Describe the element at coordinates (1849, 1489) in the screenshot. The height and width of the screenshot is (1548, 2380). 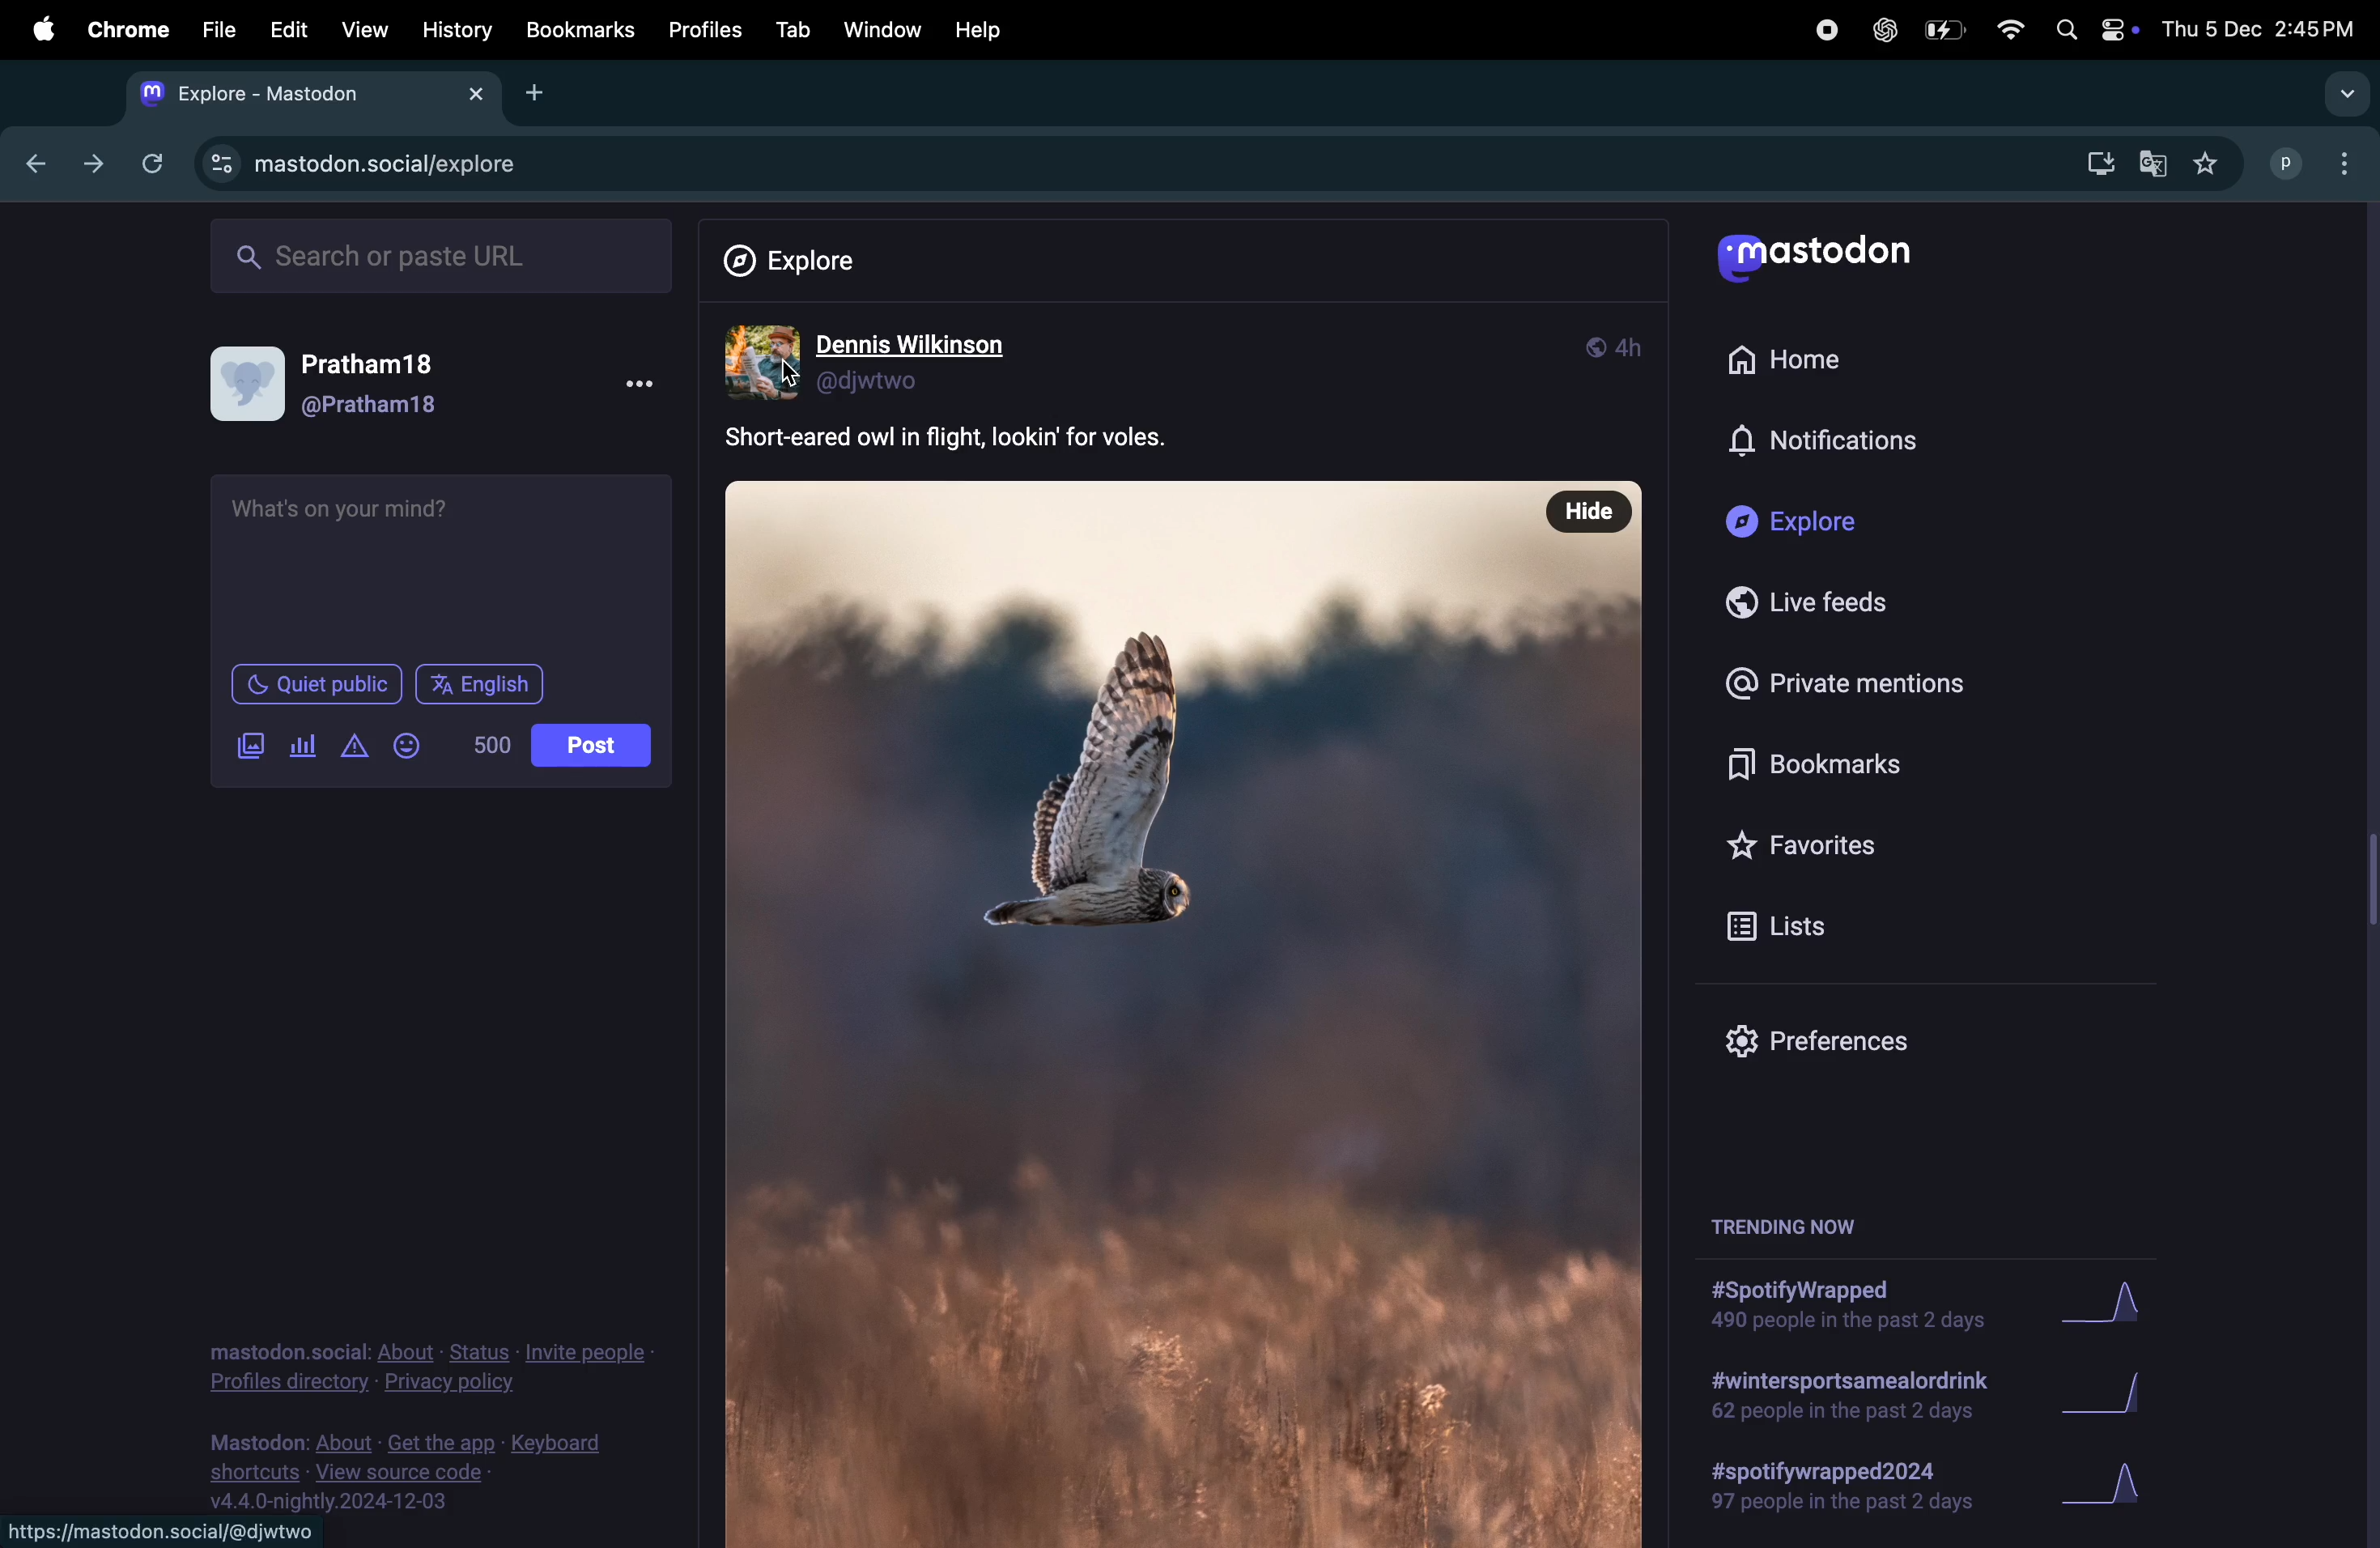
I see `#spotify wrapped 2024` at that location.